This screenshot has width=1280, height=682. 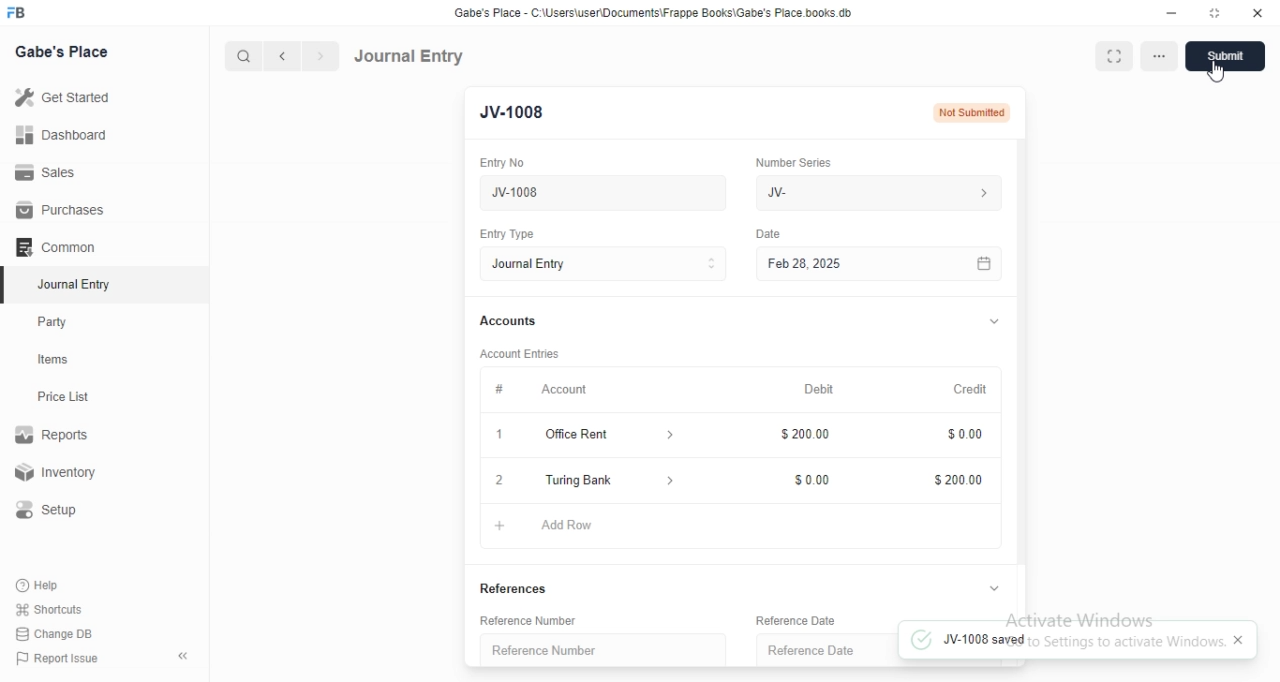 I want to click on Reference Number, so click(x=544, y=619).